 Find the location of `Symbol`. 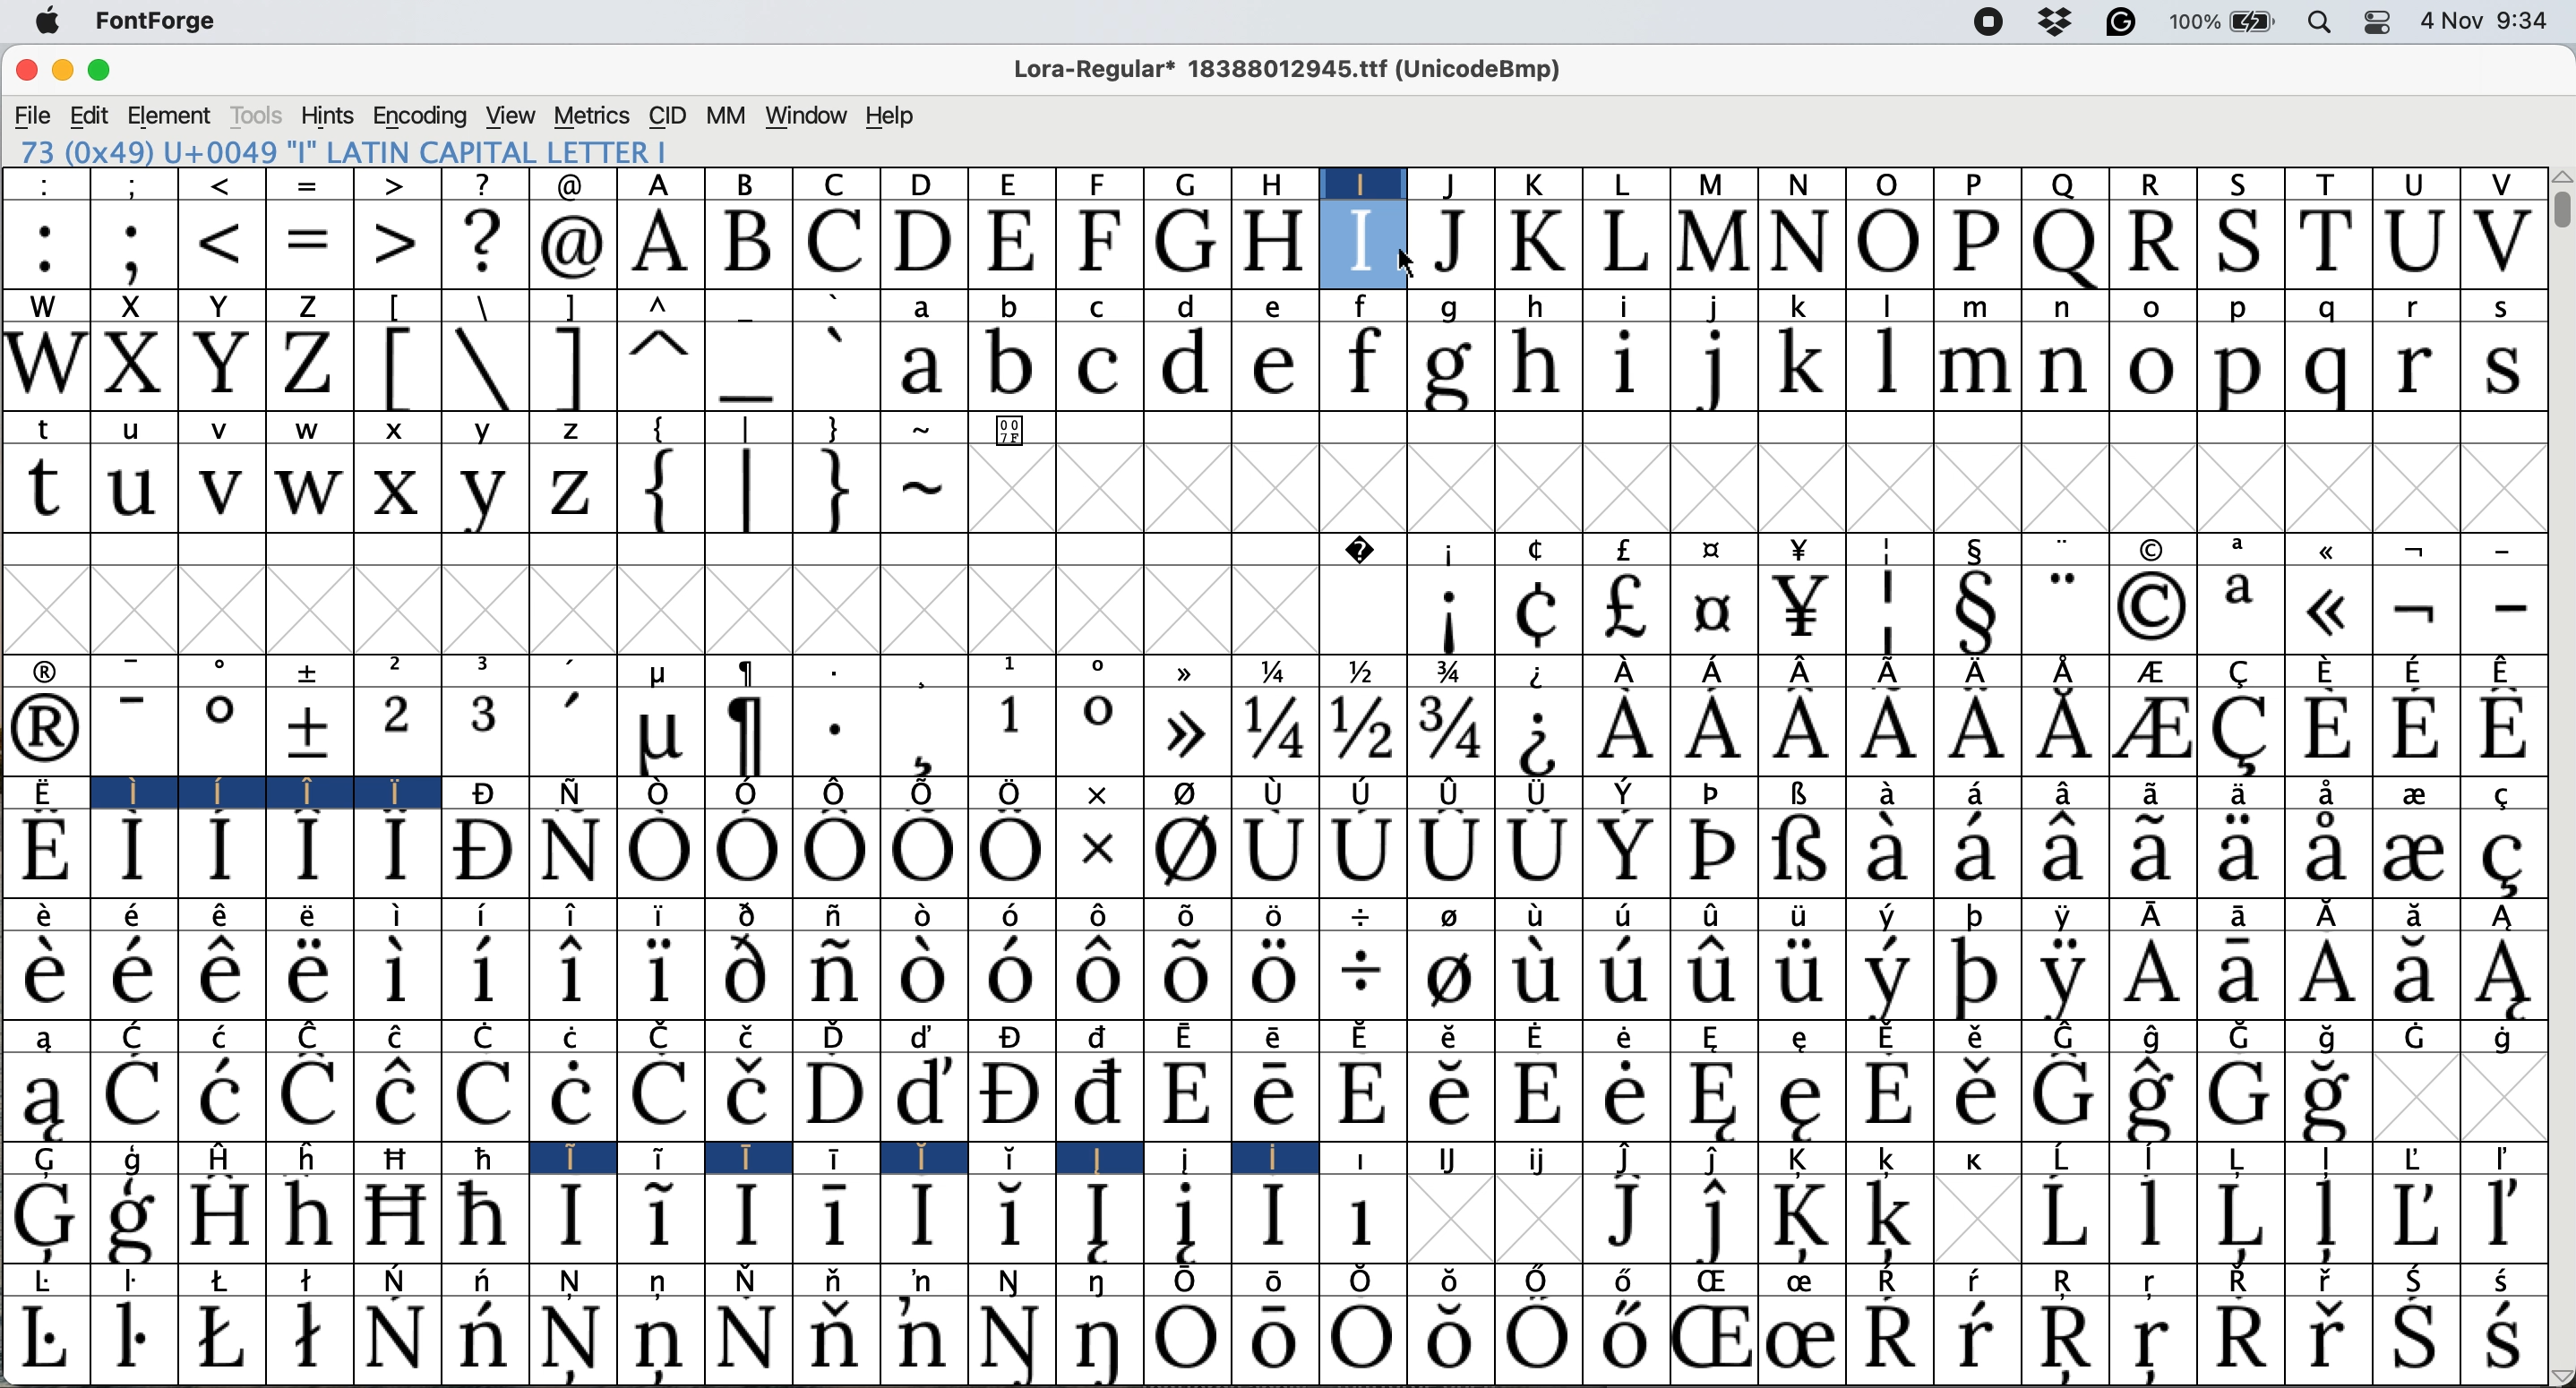

Symbol is located at coordinates (397, 851).